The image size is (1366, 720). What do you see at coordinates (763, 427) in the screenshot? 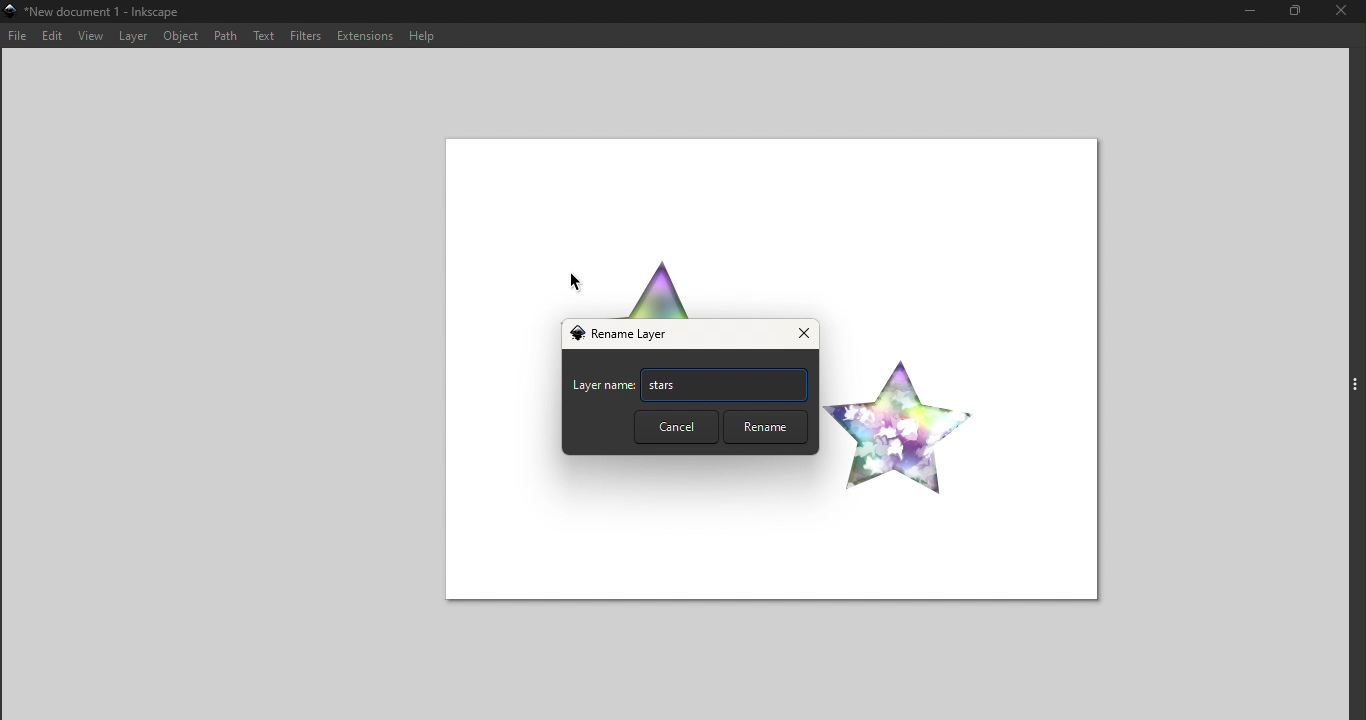
I see `Rename` at bounding box center [763, 427].